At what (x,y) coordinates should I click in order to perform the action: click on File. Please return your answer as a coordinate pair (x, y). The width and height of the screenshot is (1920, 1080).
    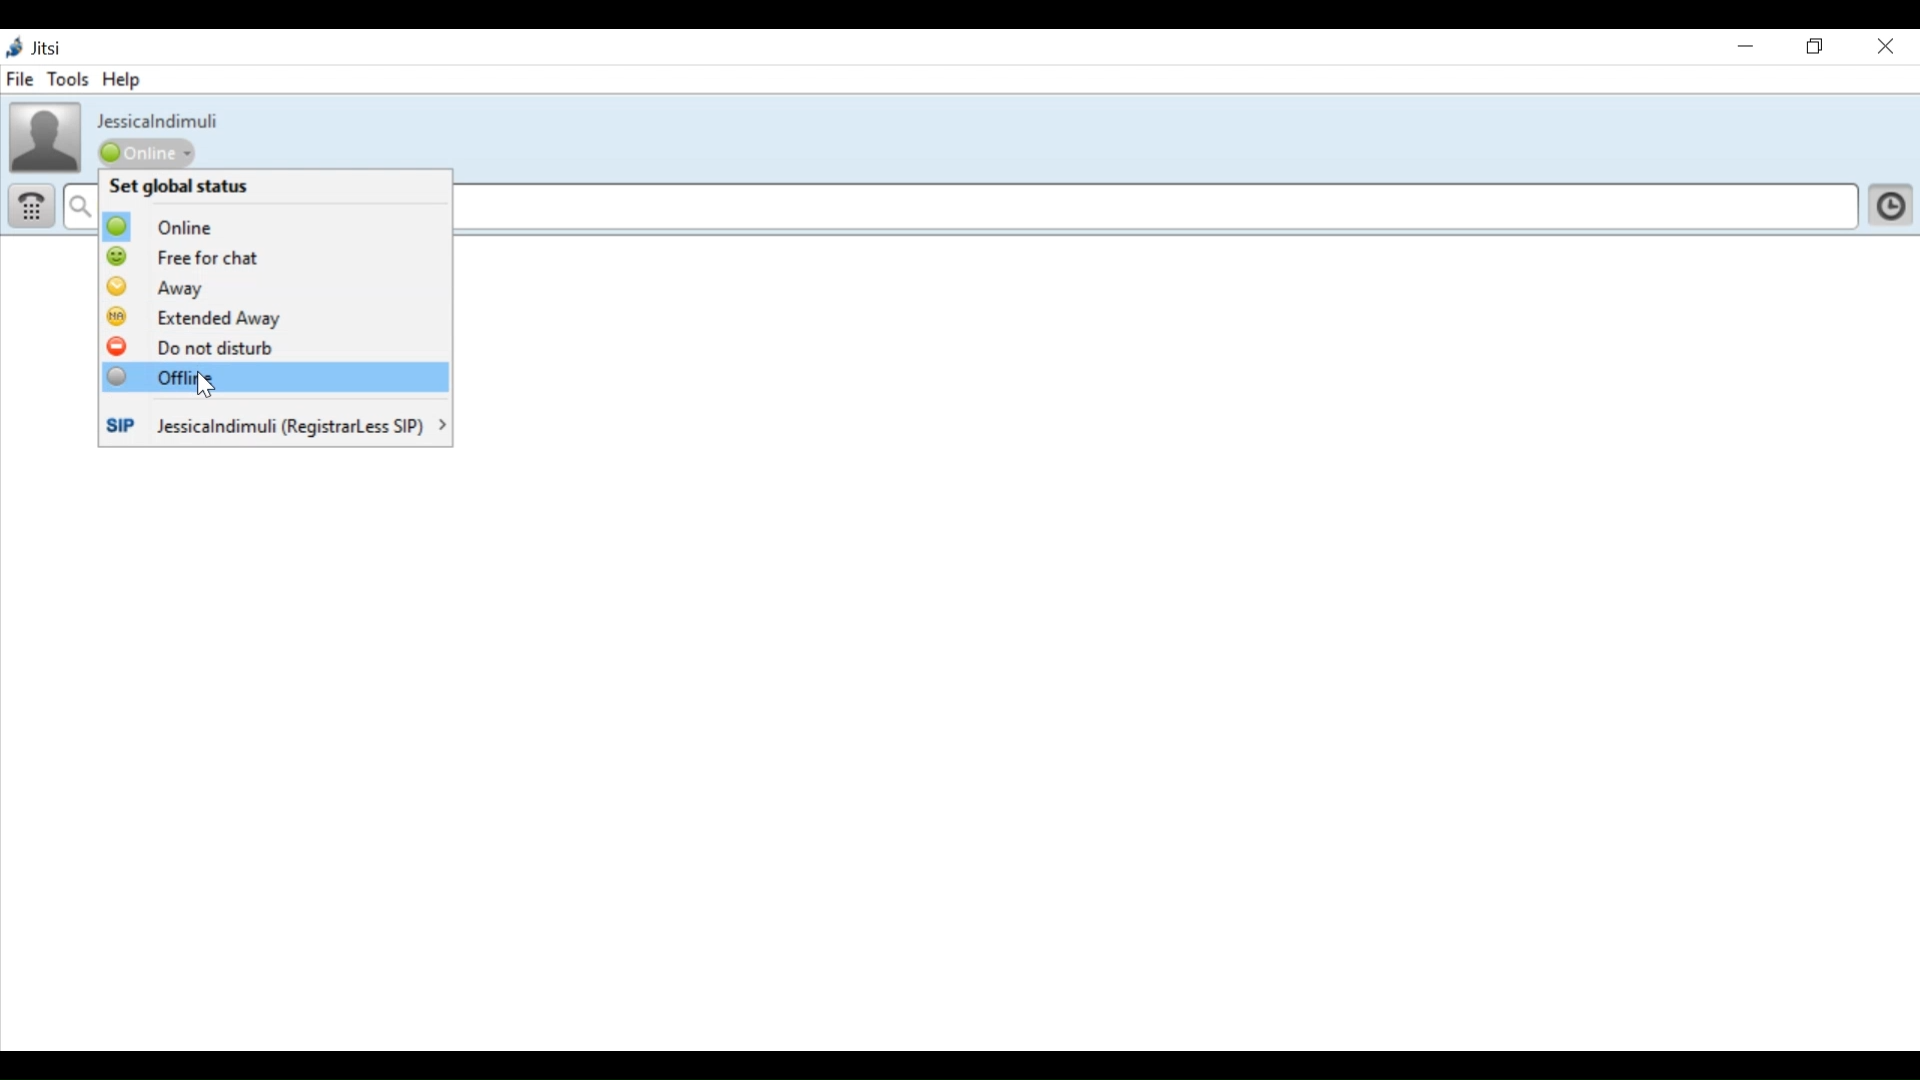
    Looking at the image, I should click on (20, 79).